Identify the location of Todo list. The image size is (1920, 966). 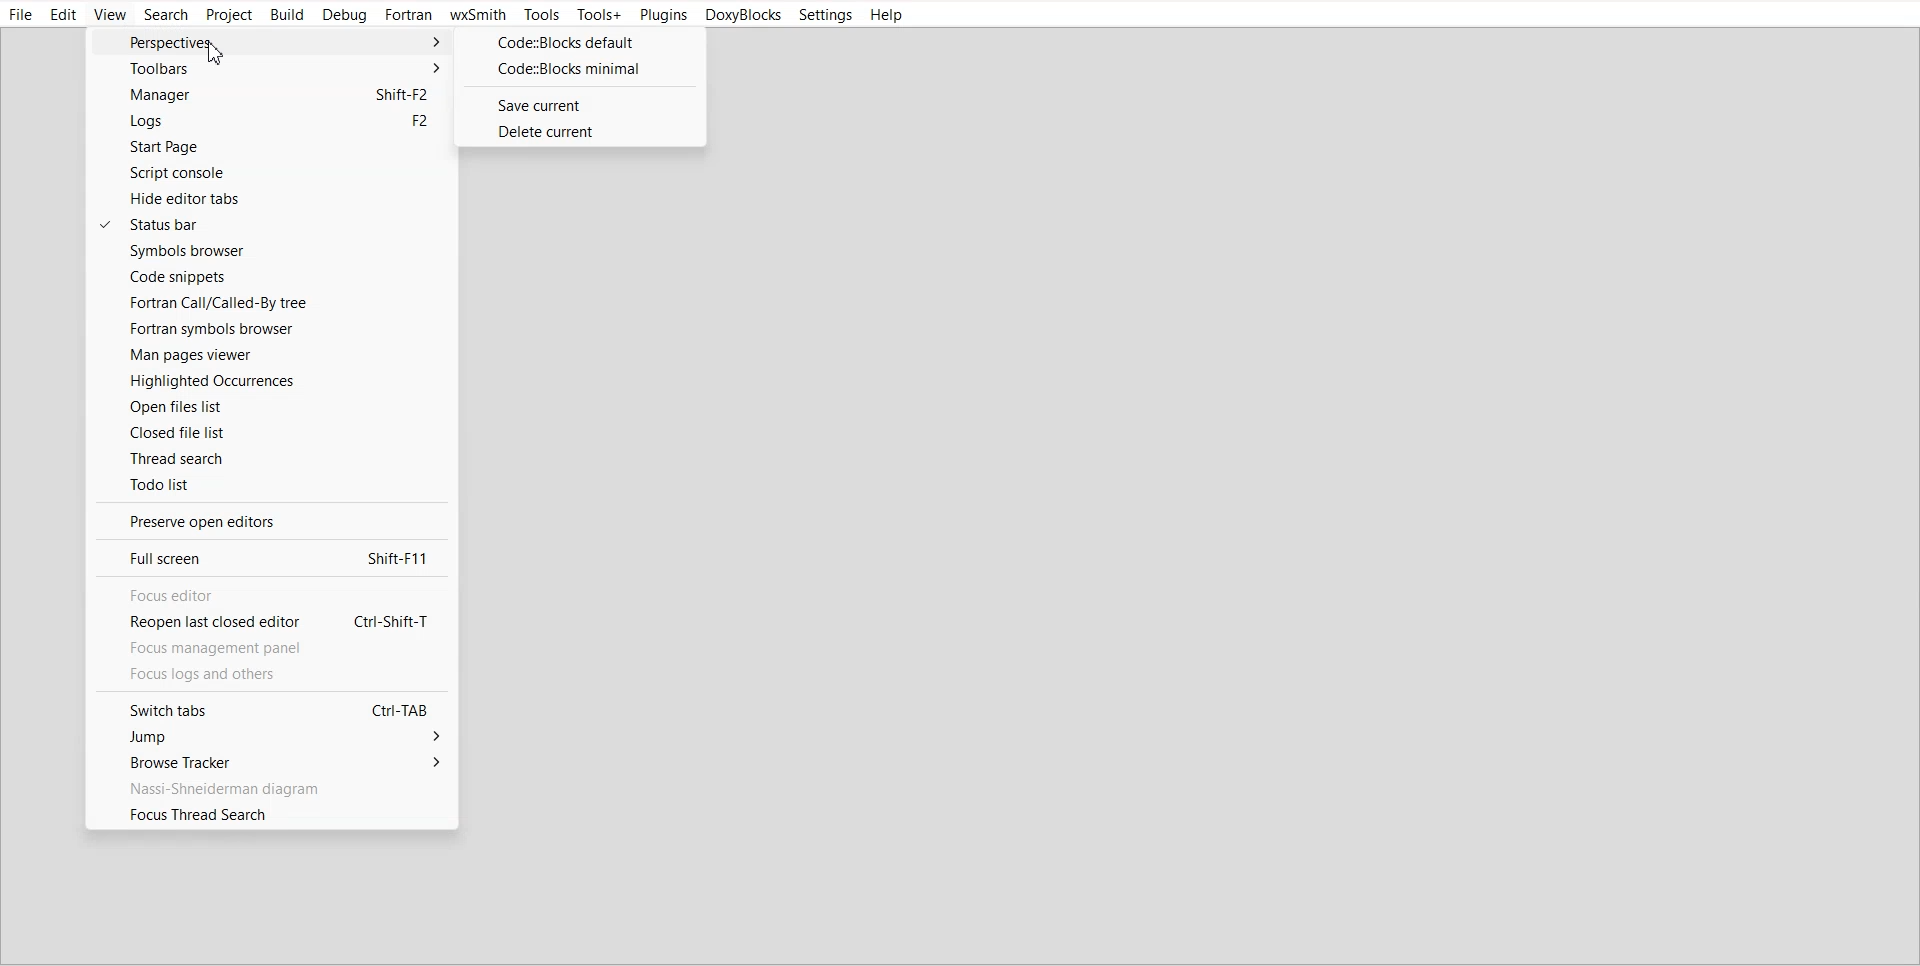
(273, 484).